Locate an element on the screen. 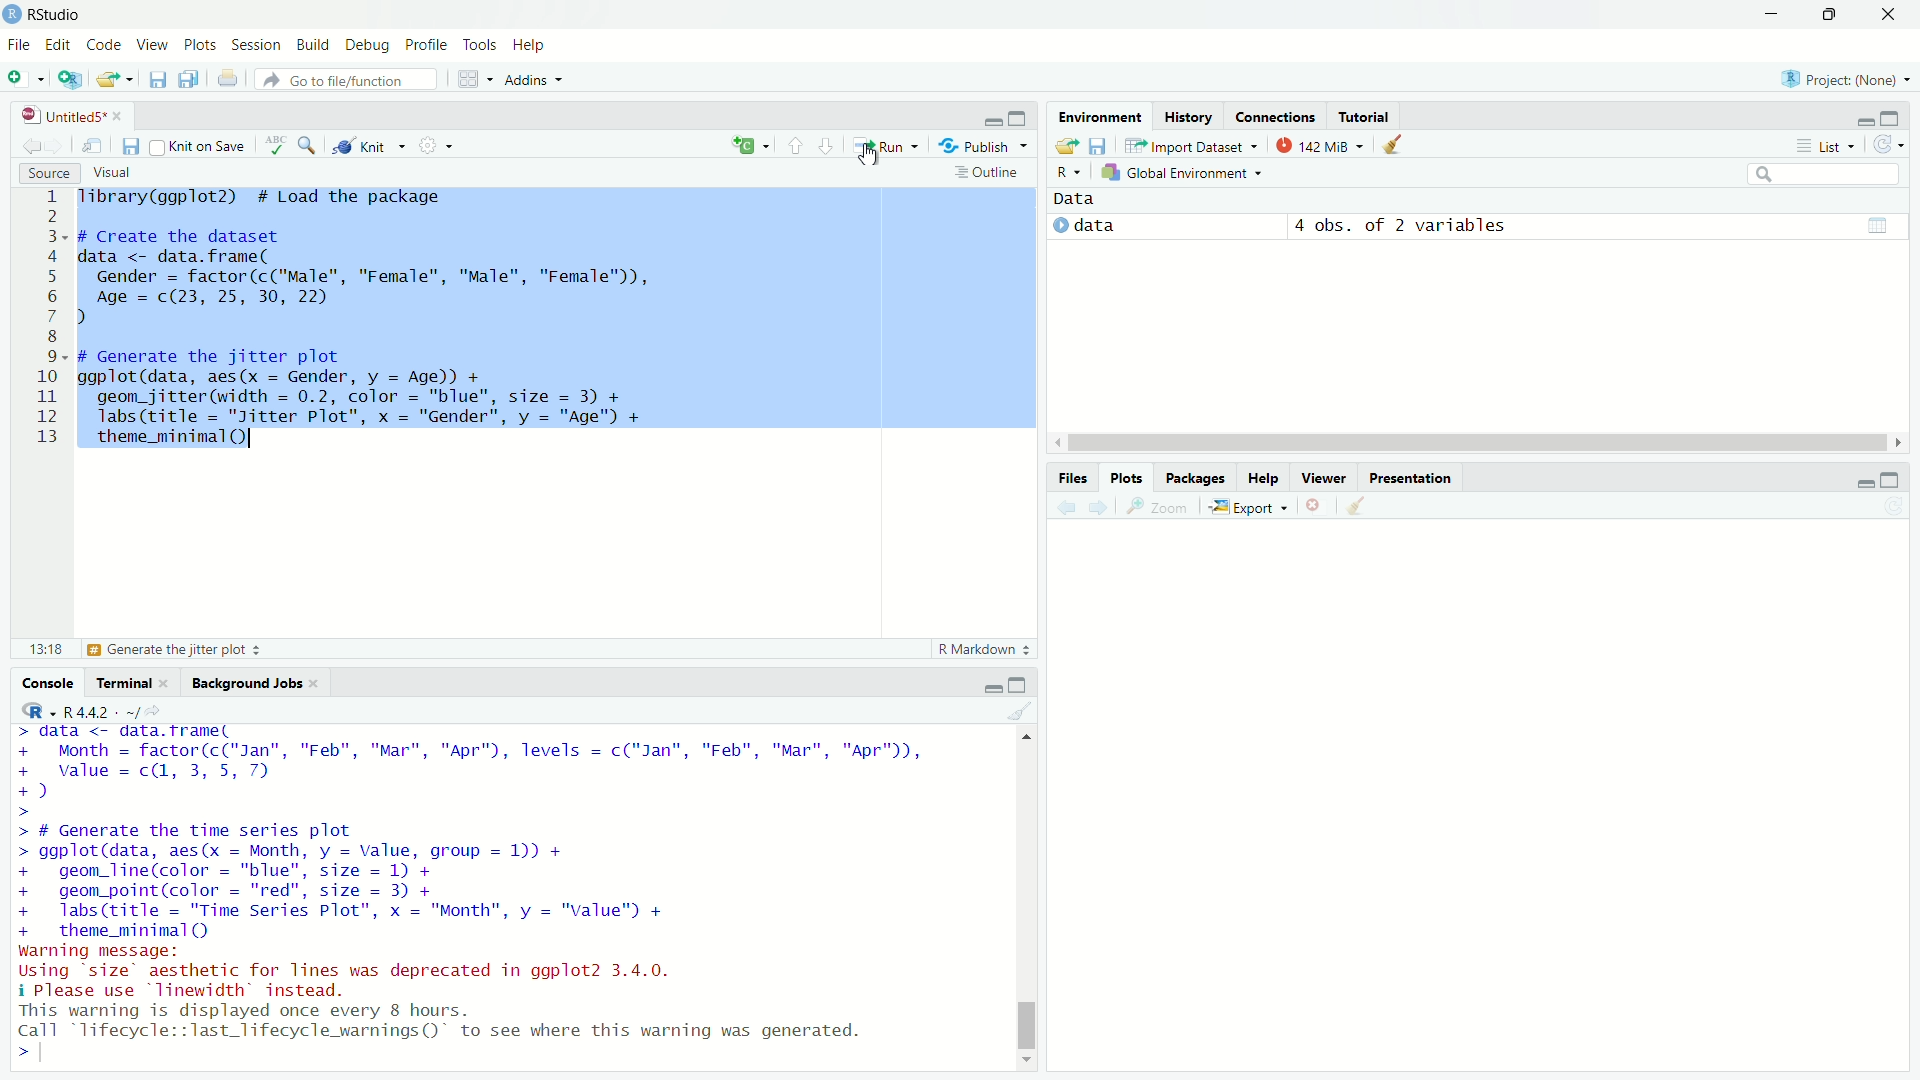 The image size is (1920, 1080). print the file is located at coordinates (225, 78).